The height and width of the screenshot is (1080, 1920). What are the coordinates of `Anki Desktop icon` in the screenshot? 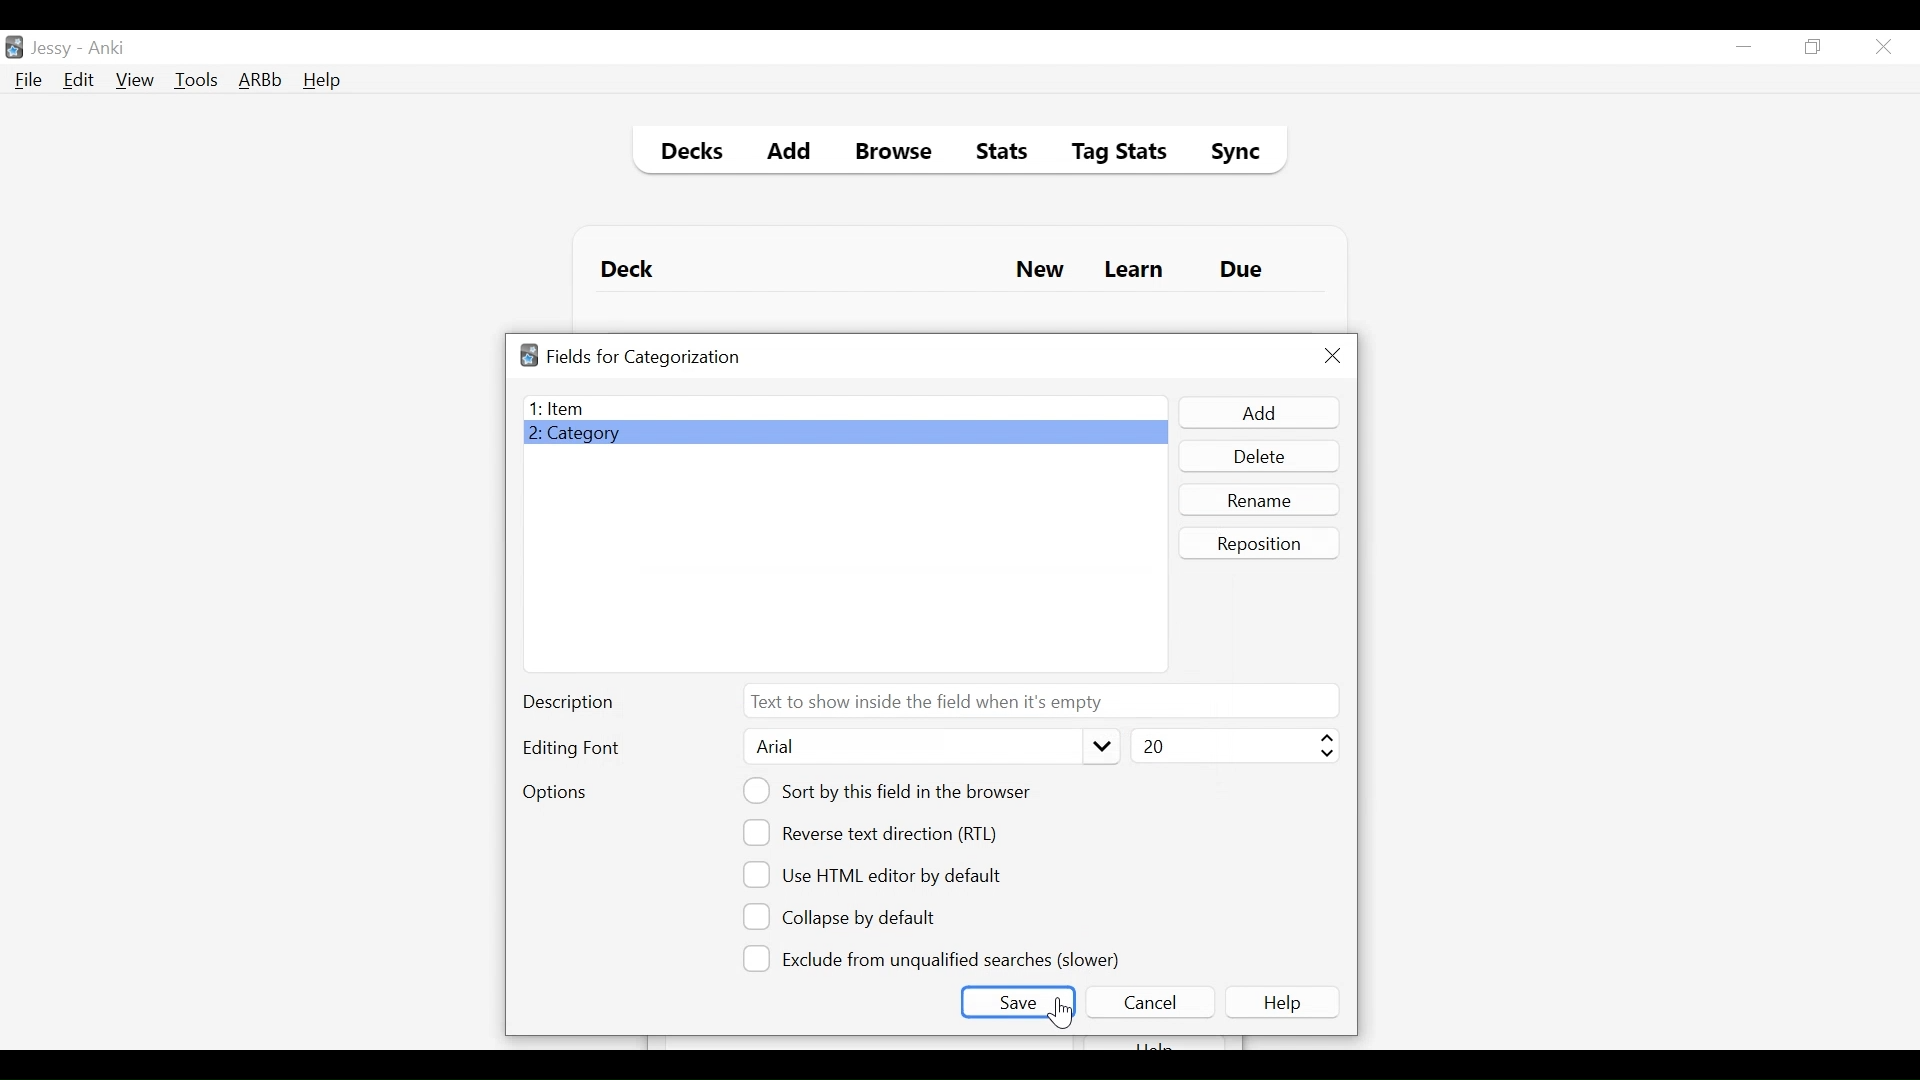 It's located at (14, 48).